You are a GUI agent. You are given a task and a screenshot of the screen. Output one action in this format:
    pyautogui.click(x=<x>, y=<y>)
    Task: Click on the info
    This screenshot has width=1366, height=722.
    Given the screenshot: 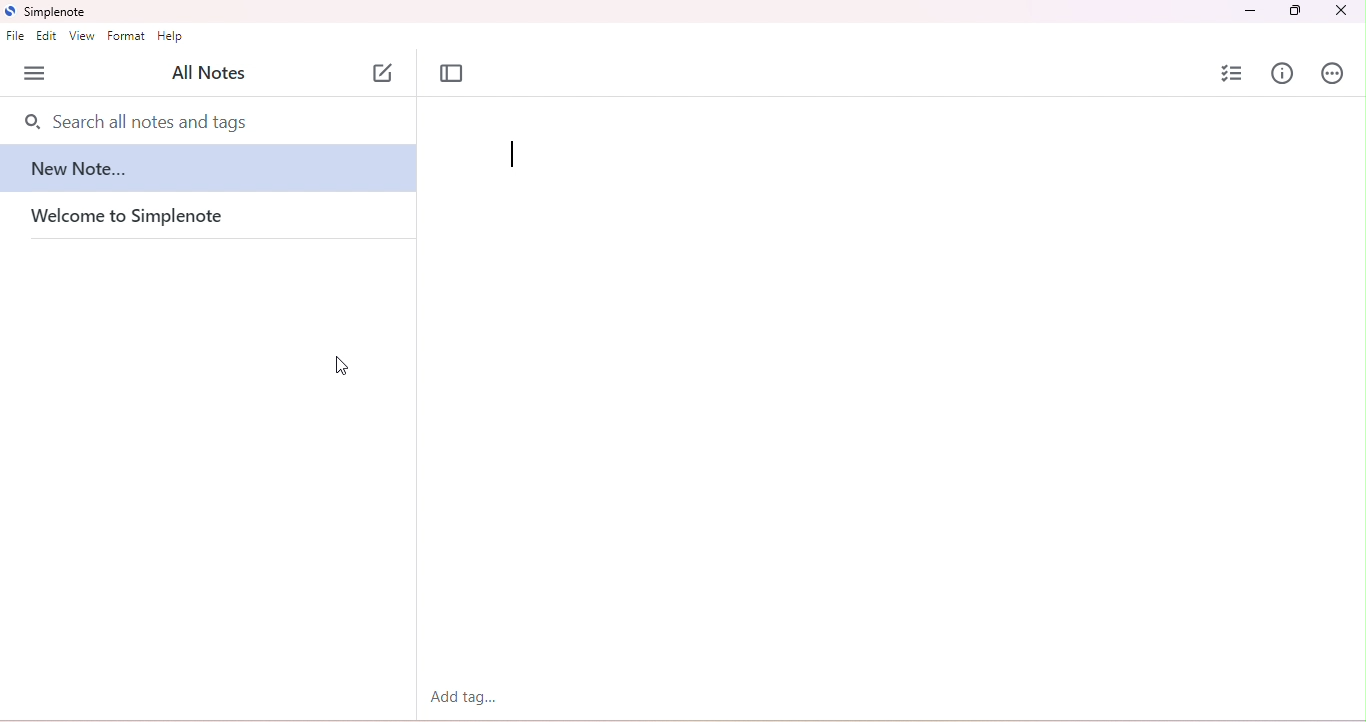 What is the action you would take?
    pyautogui.click(x=1281, y=73)
    